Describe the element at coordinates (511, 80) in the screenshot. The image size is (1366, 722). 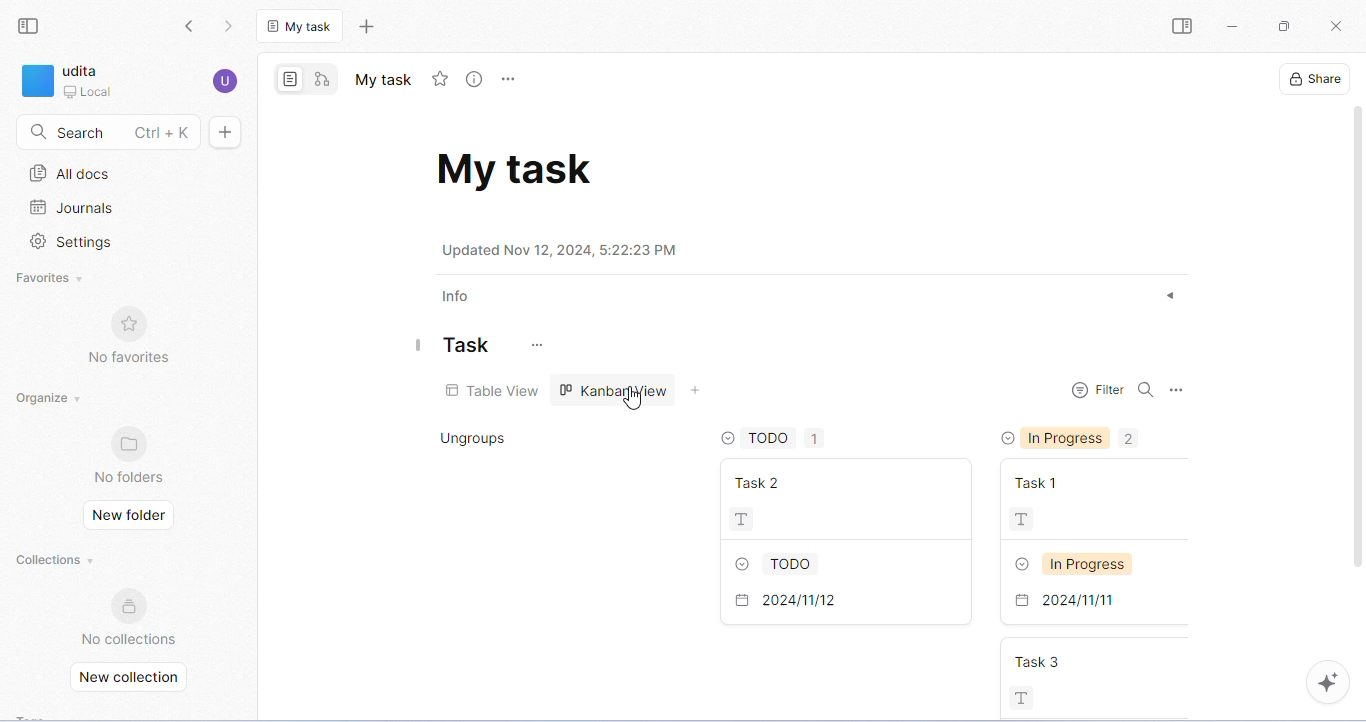
I see `rename and more` at that location.